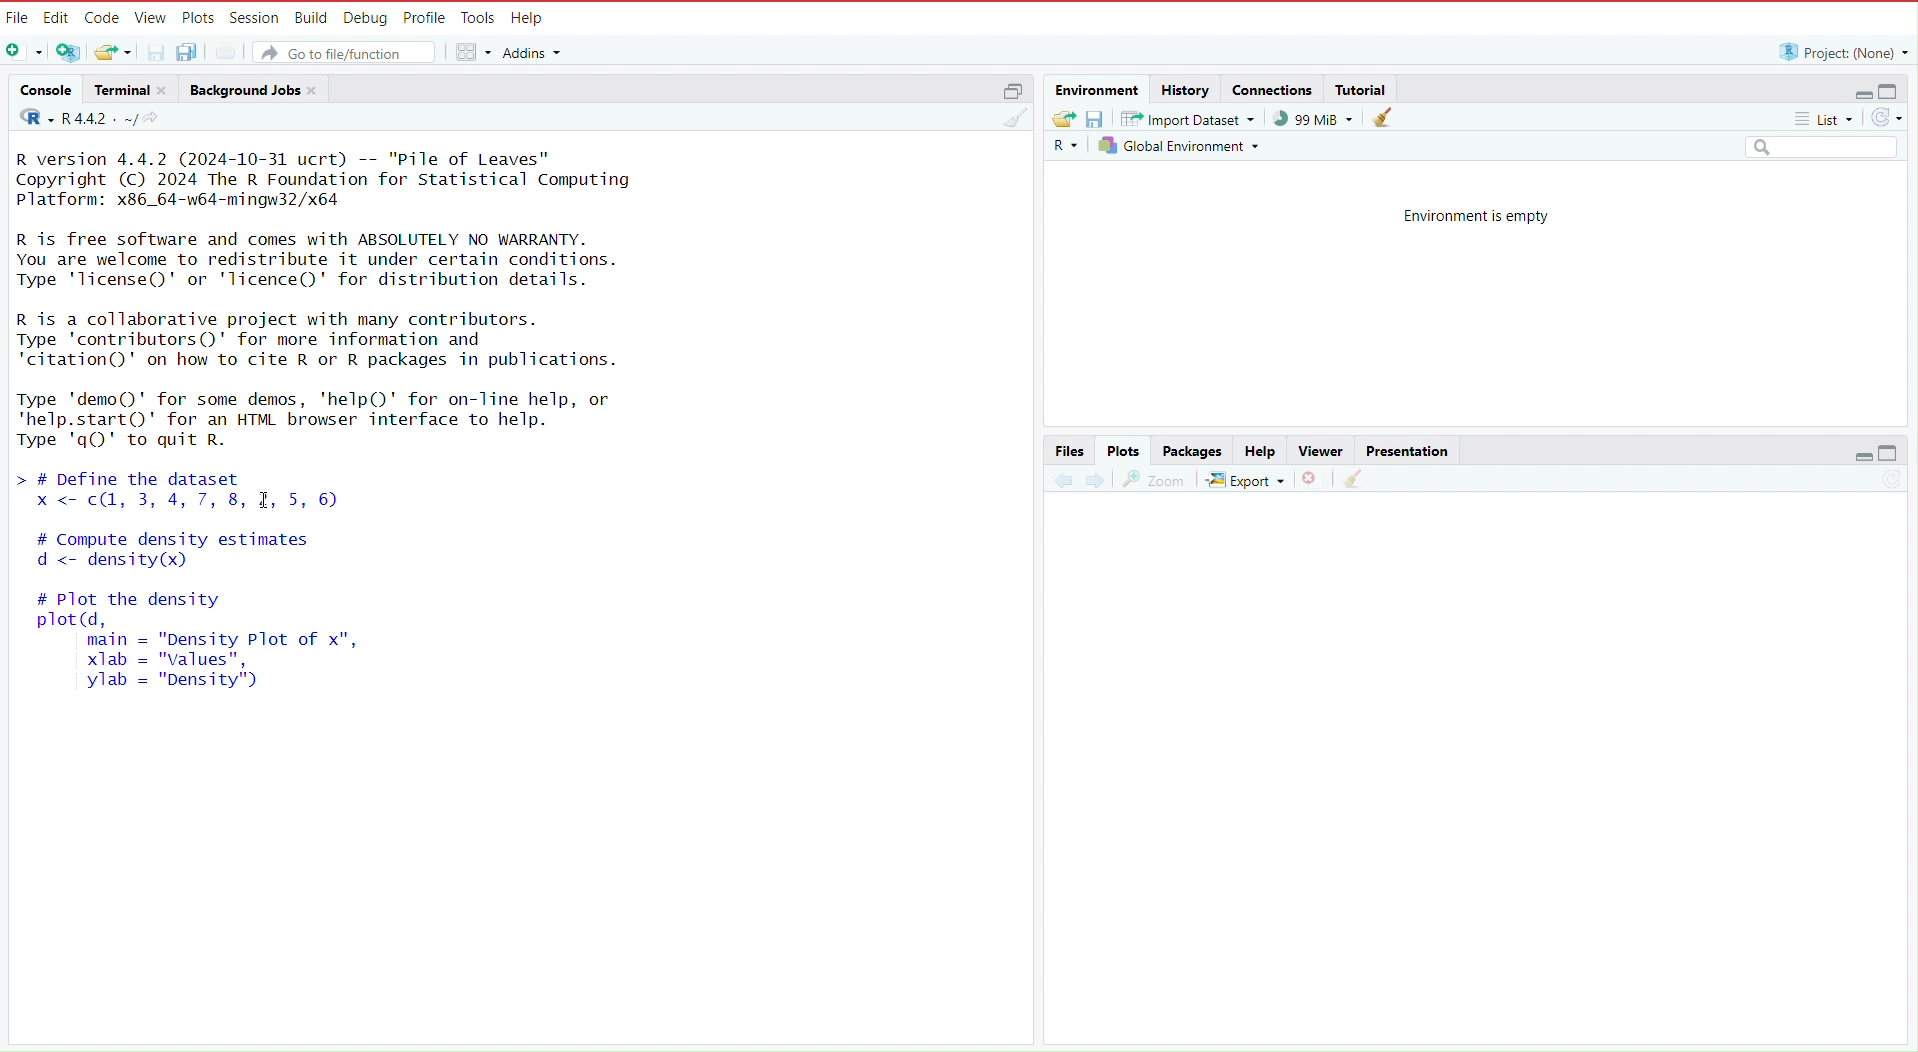  I want to click on clear objects from the workspace, so click(1383, 117).